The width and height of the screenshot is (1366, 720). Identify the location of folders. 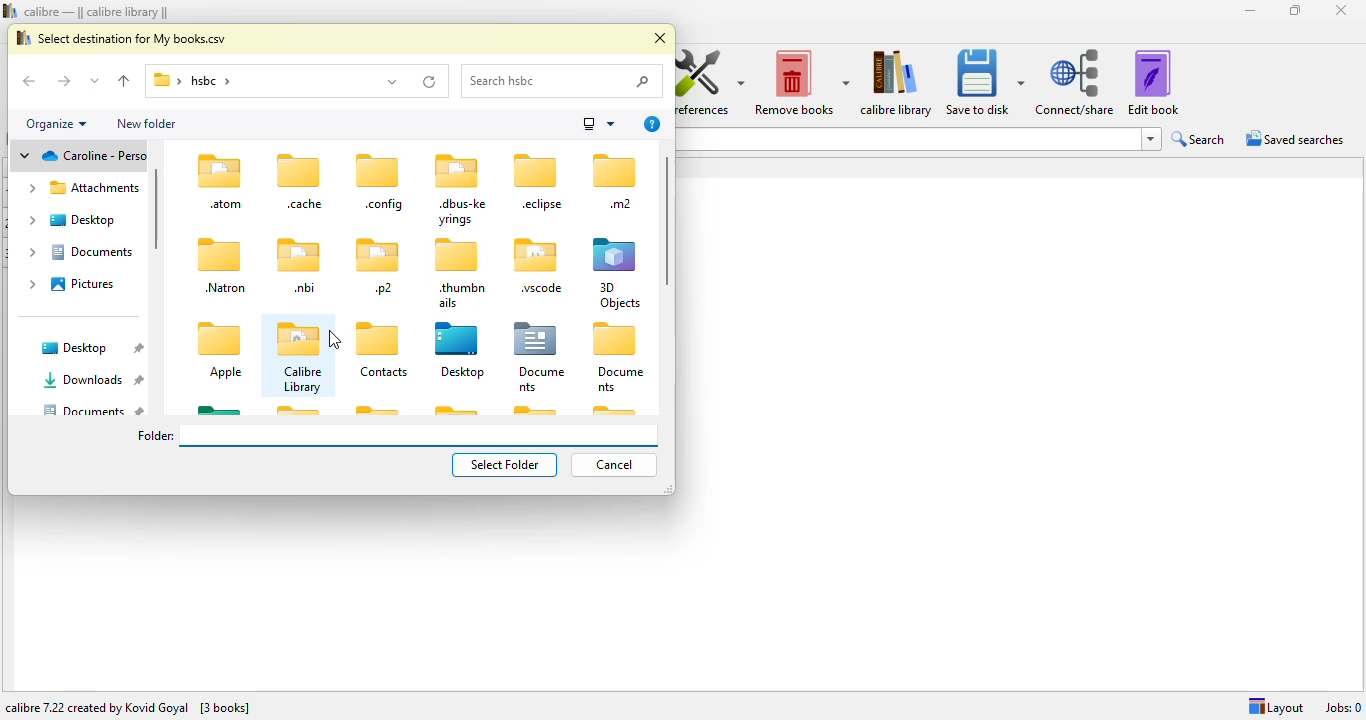
(456, 231).